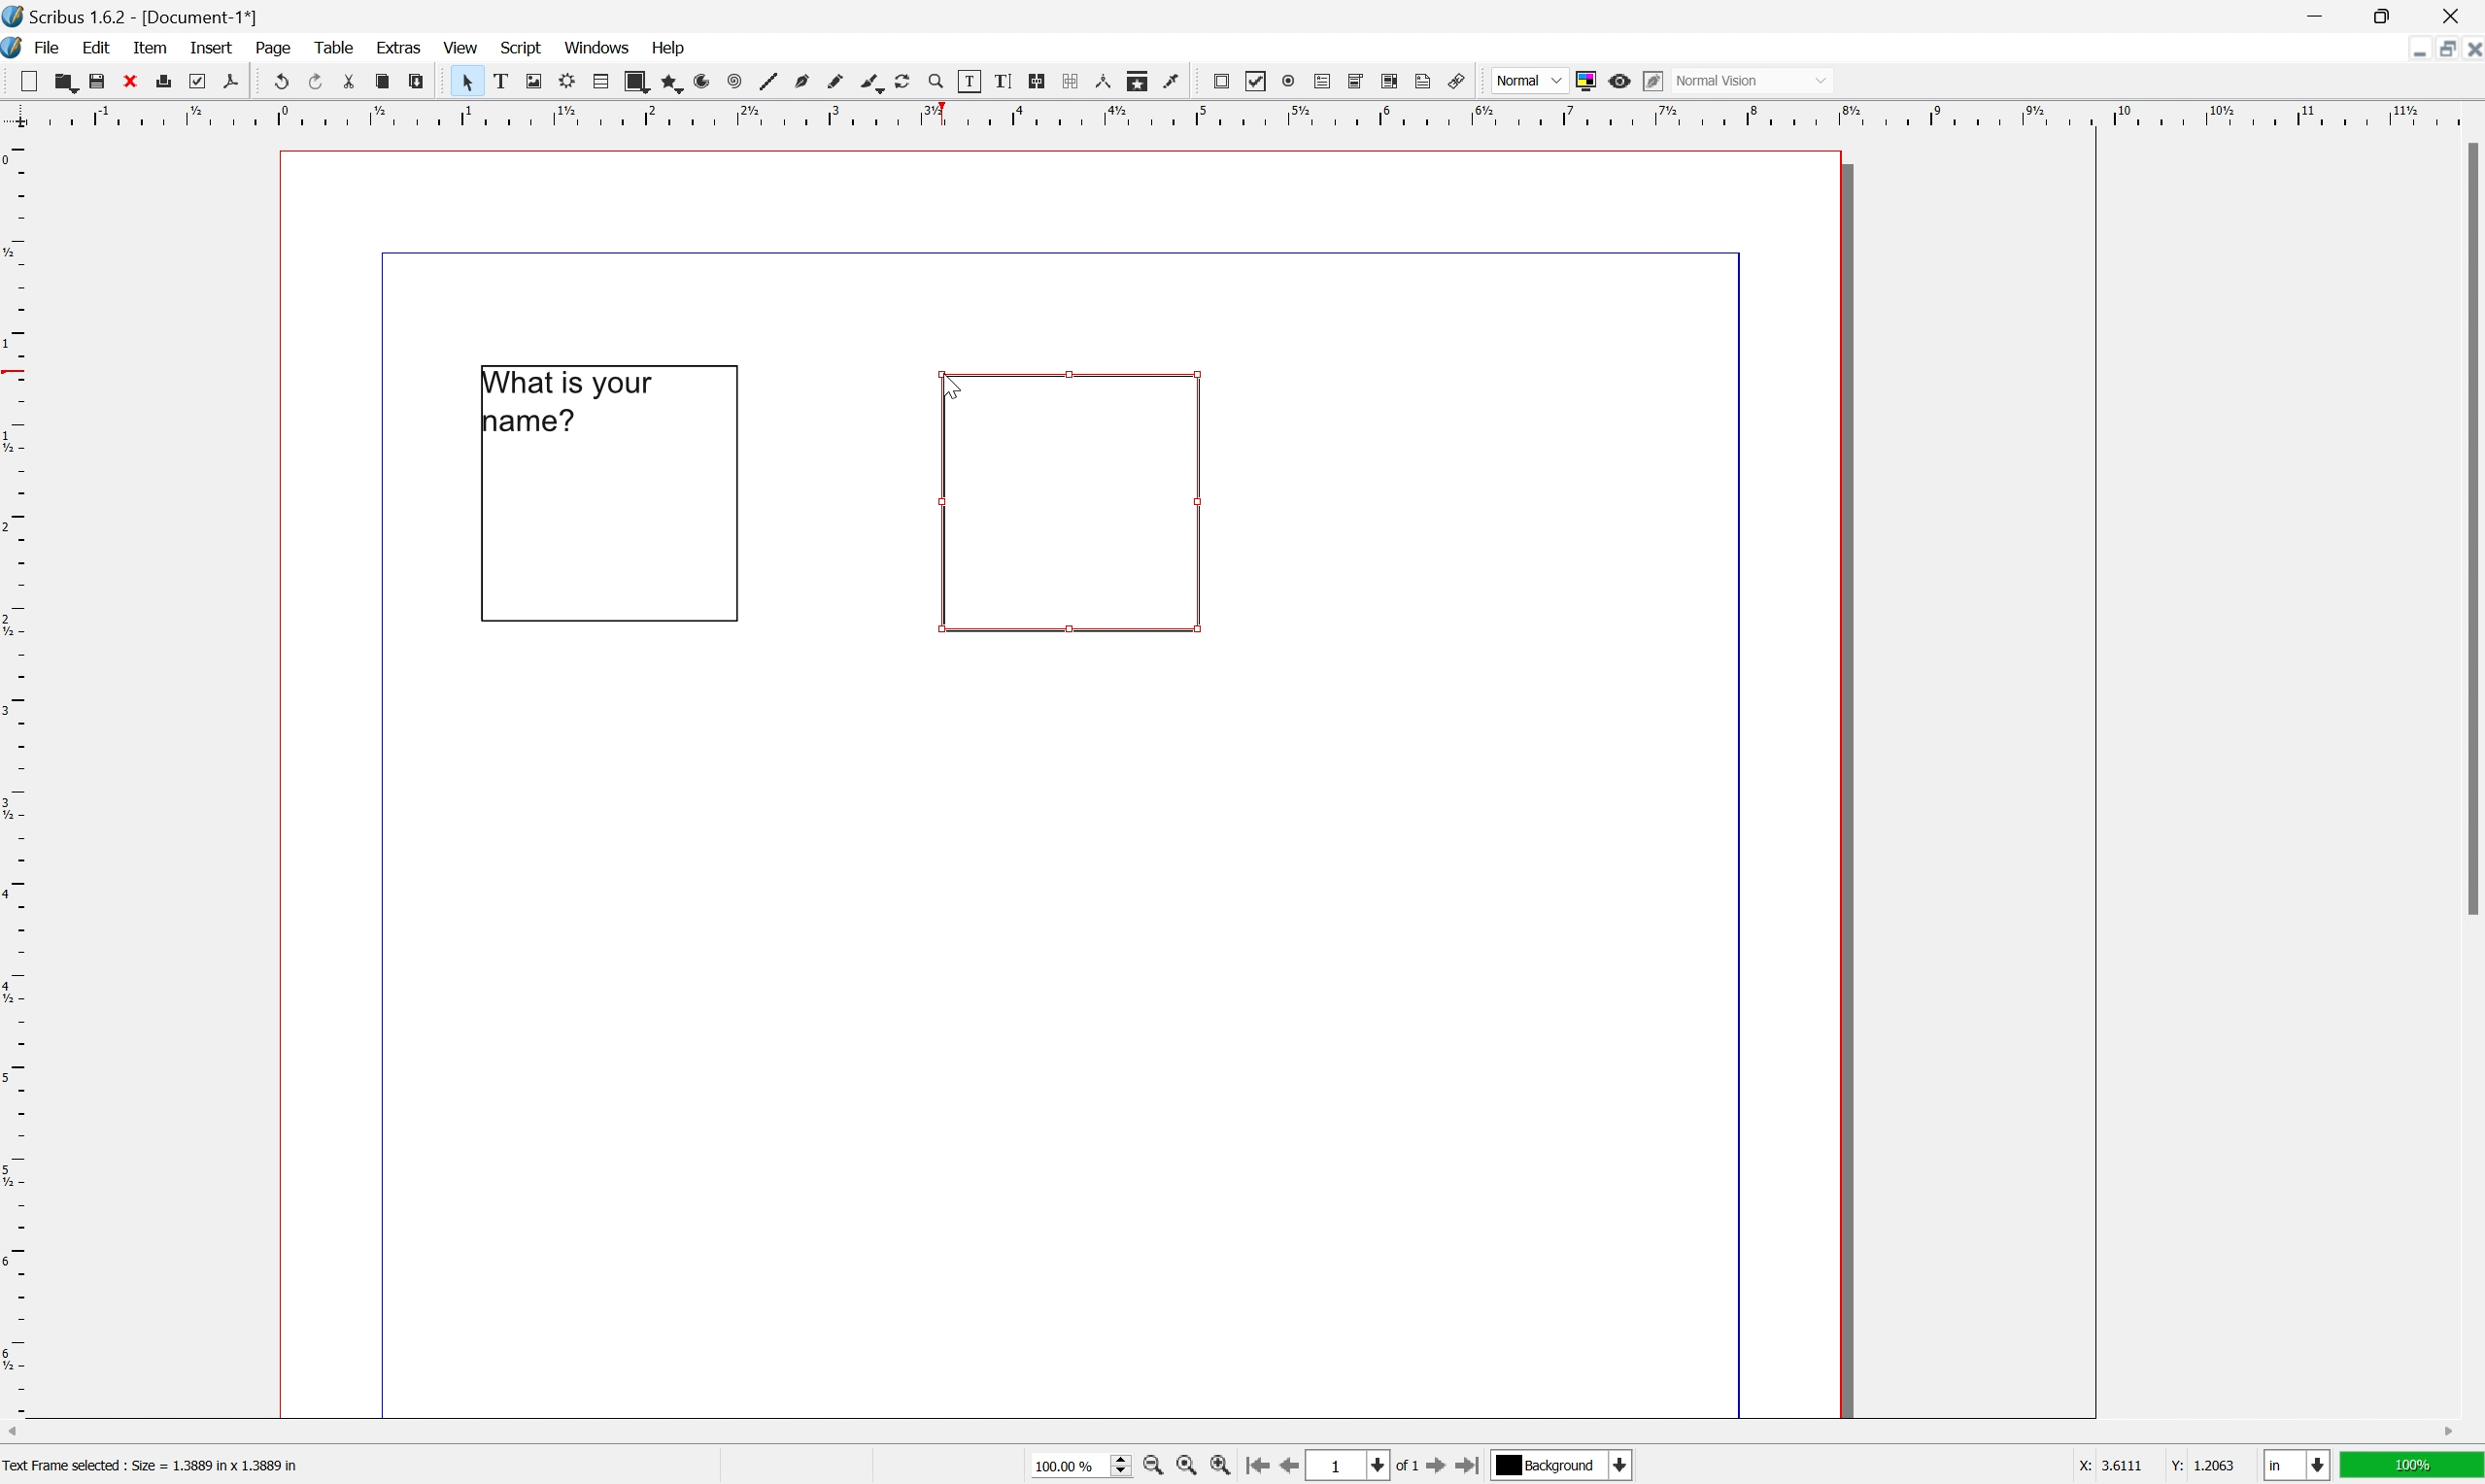 The image size is (2485, 1484). Describe the element at coordinates (349, 81) in the screenshot. I see `cut` at that location.